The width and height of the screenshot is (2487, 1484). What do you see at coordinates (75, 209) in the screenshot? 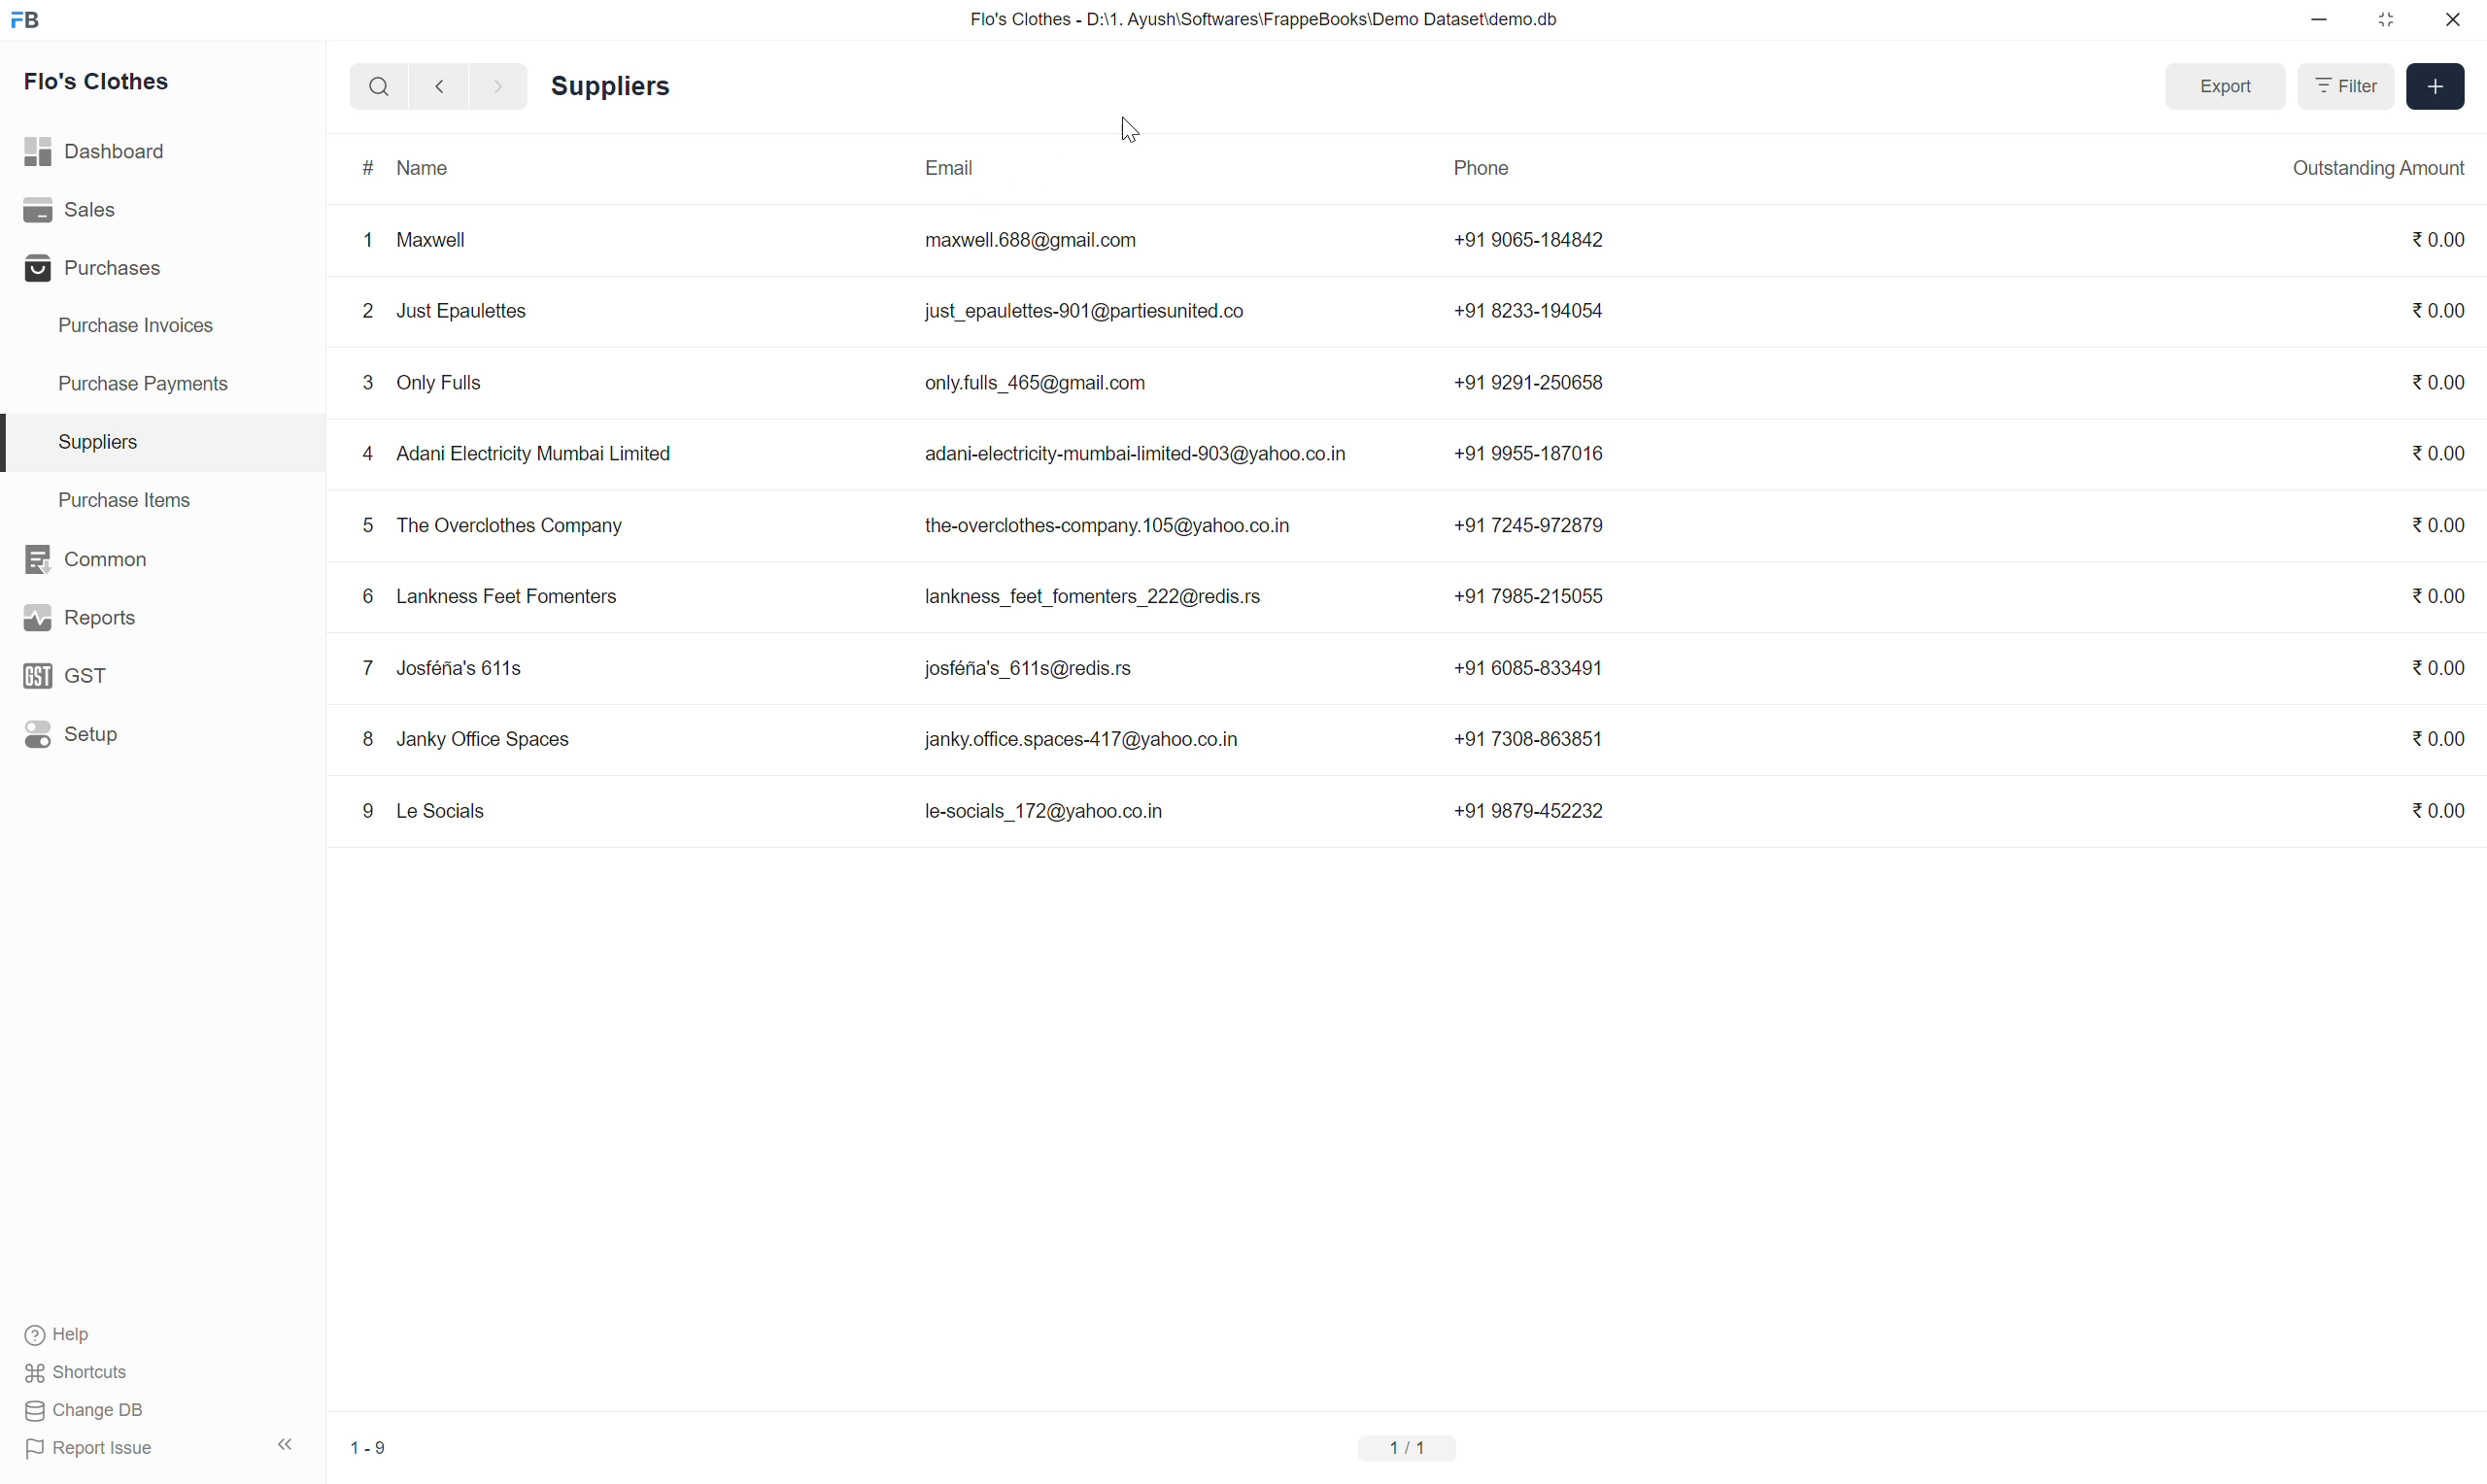
I see `Sales` at bounding box center [75, 209].